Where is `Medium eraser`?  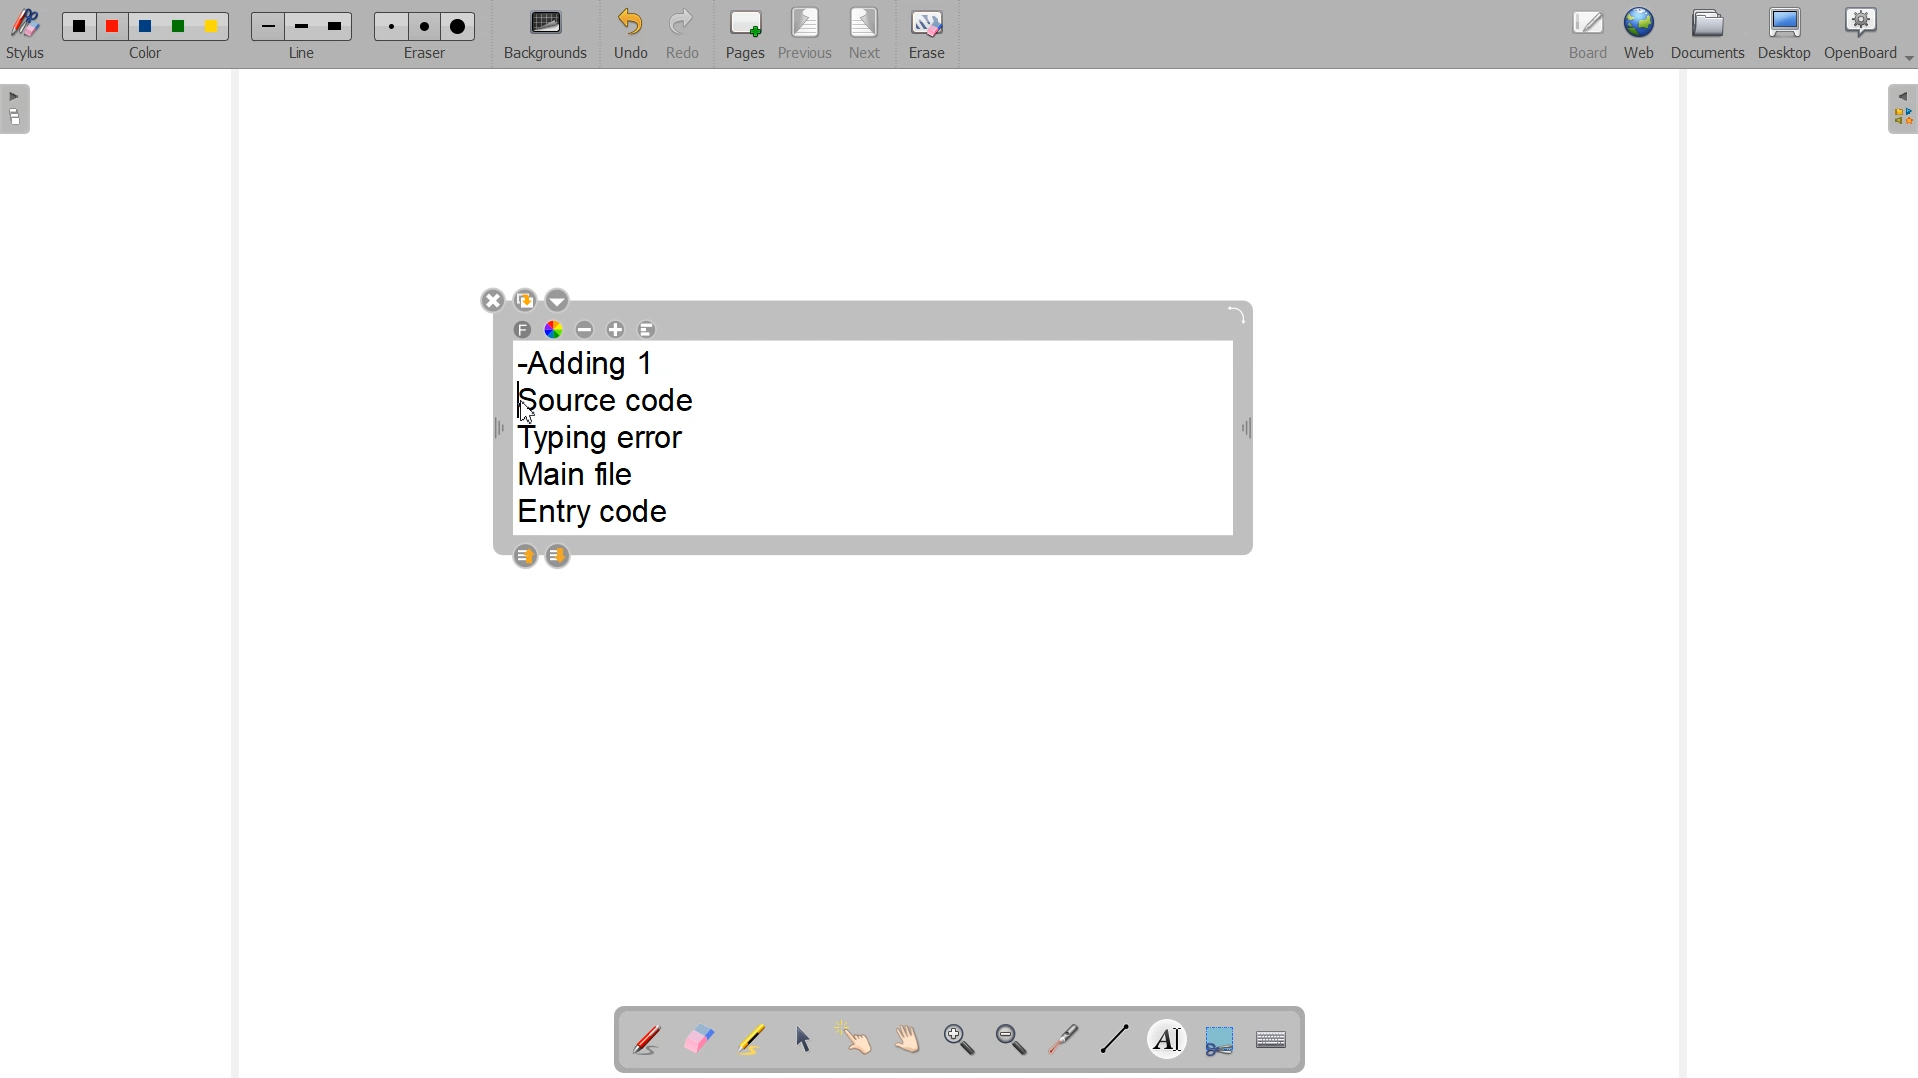 Medium eraser is located at coordinates (426, 27).